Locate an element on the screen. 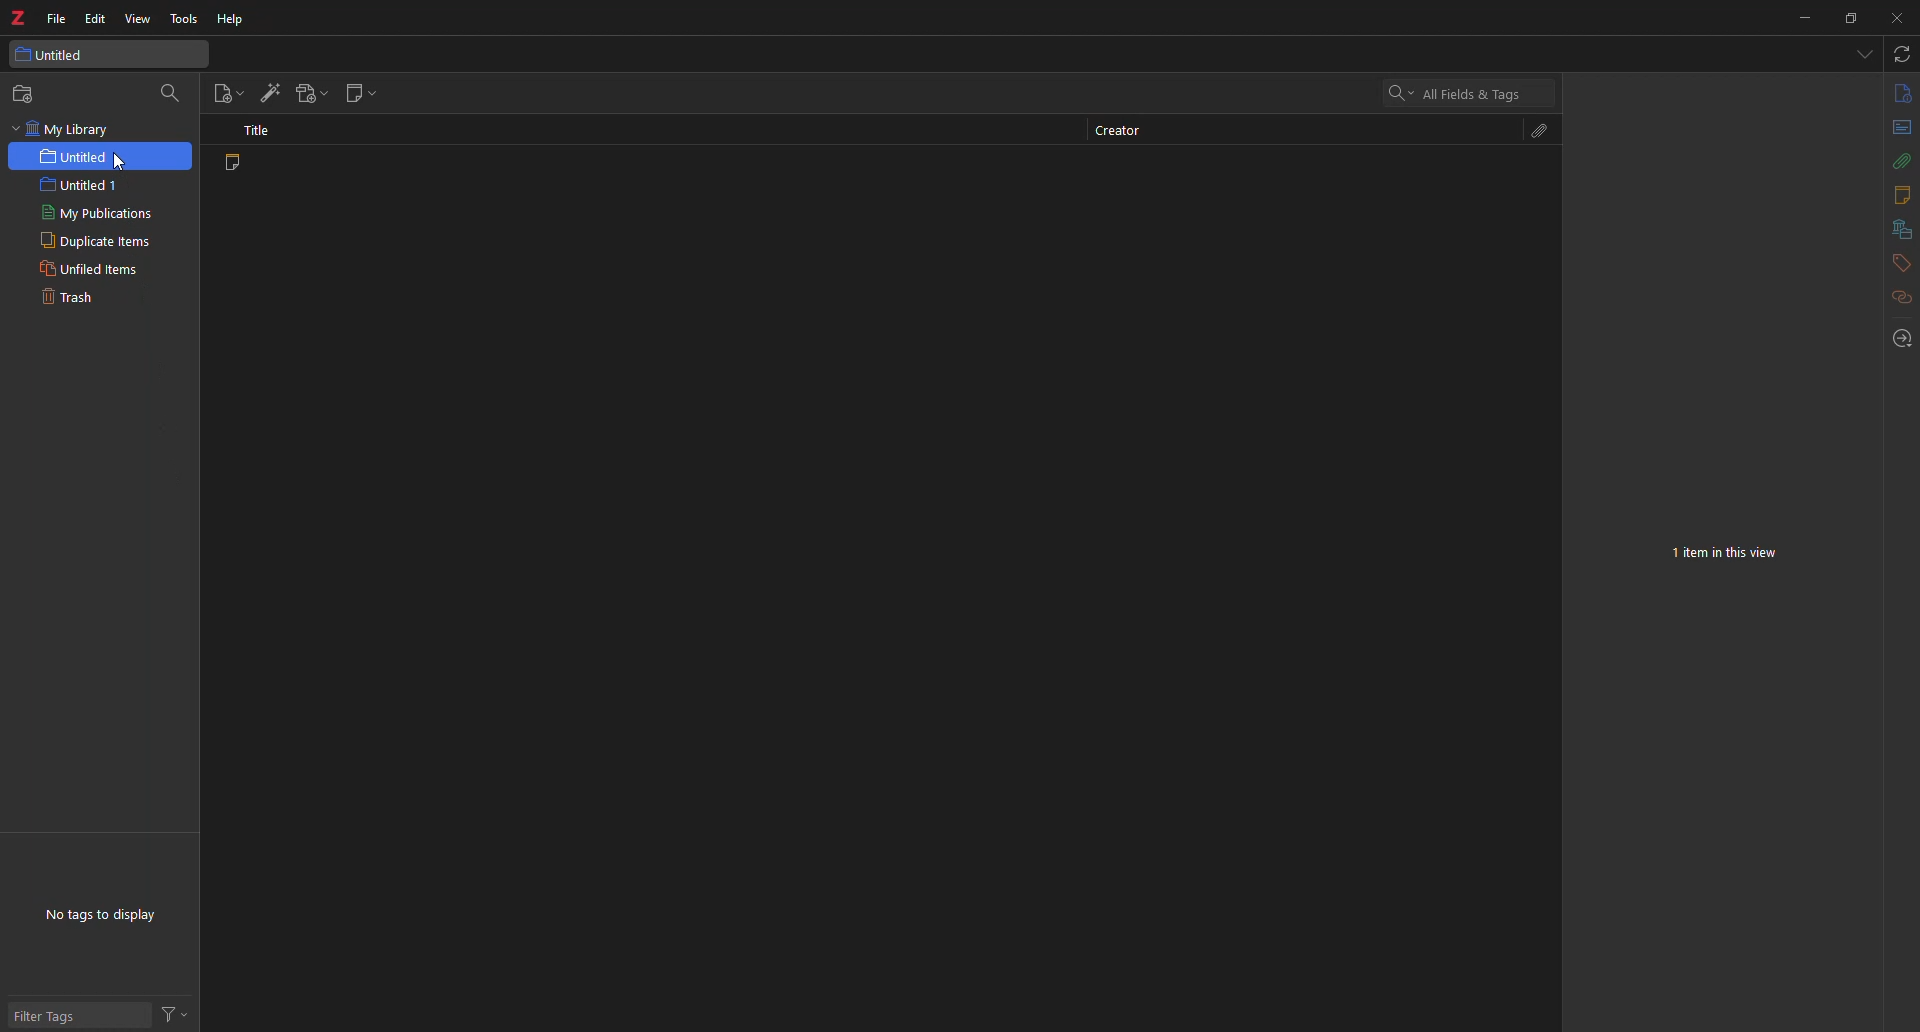 This screenshot has width=1920, height=1032. view is located at coordinates (138, 19).